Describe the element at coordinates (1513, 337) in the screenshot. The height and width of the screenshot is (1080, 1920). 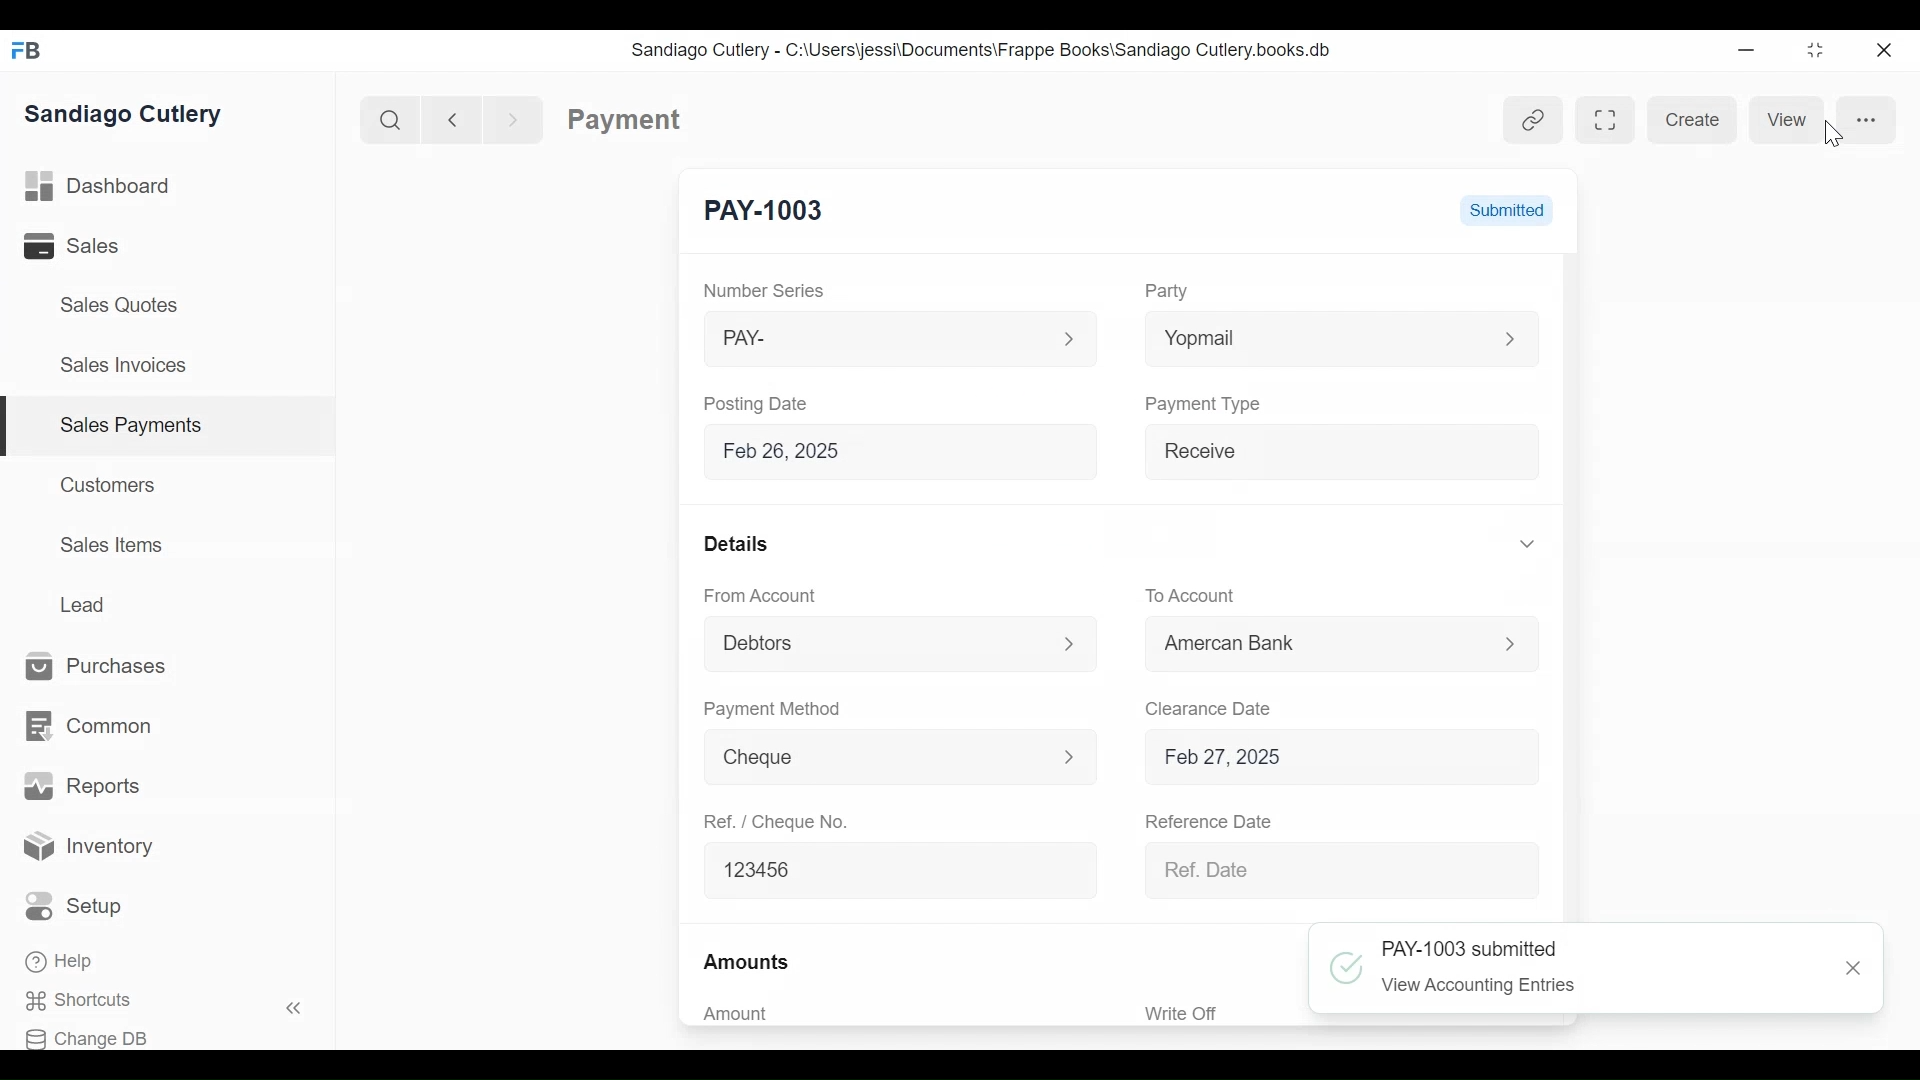
I see `Expand` at that location.